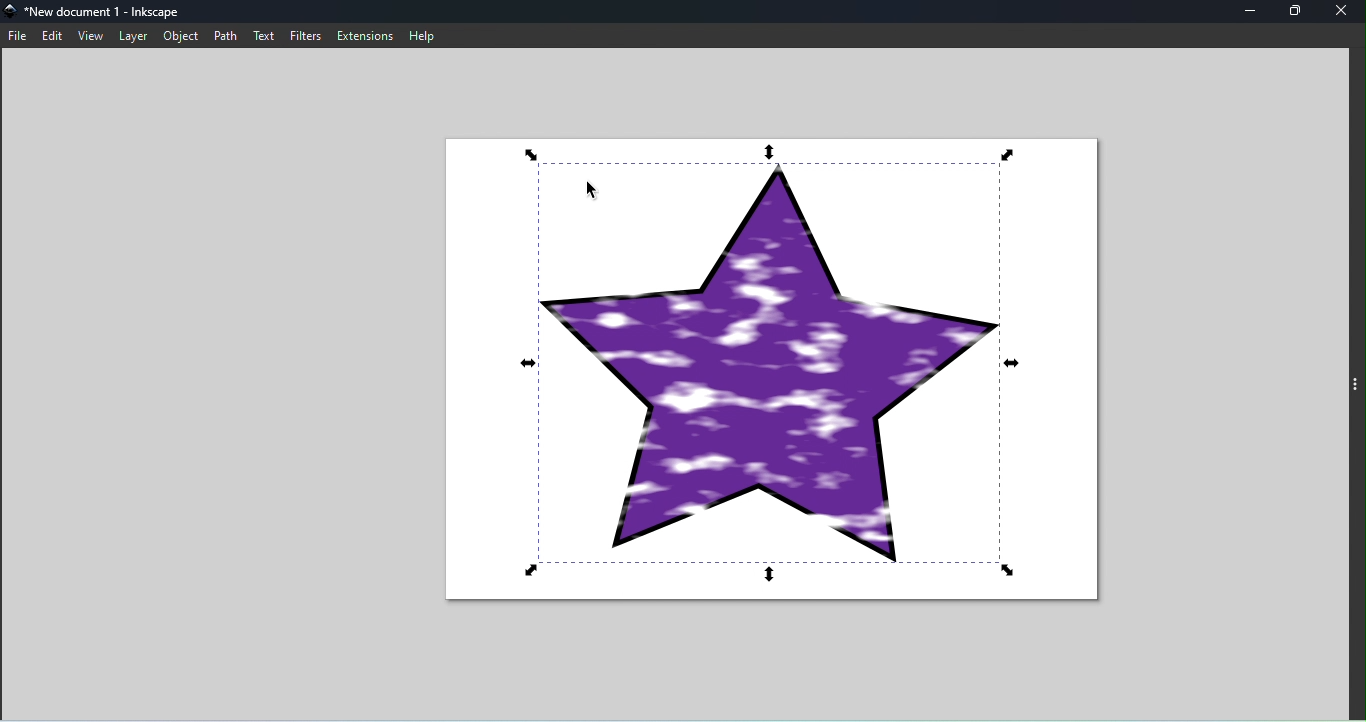 The width and height of the screenshot is (1366, 722). What do you see at coordinates (133, 37) in the screenshot?
I see `layer` at bounding box center [133, 37].